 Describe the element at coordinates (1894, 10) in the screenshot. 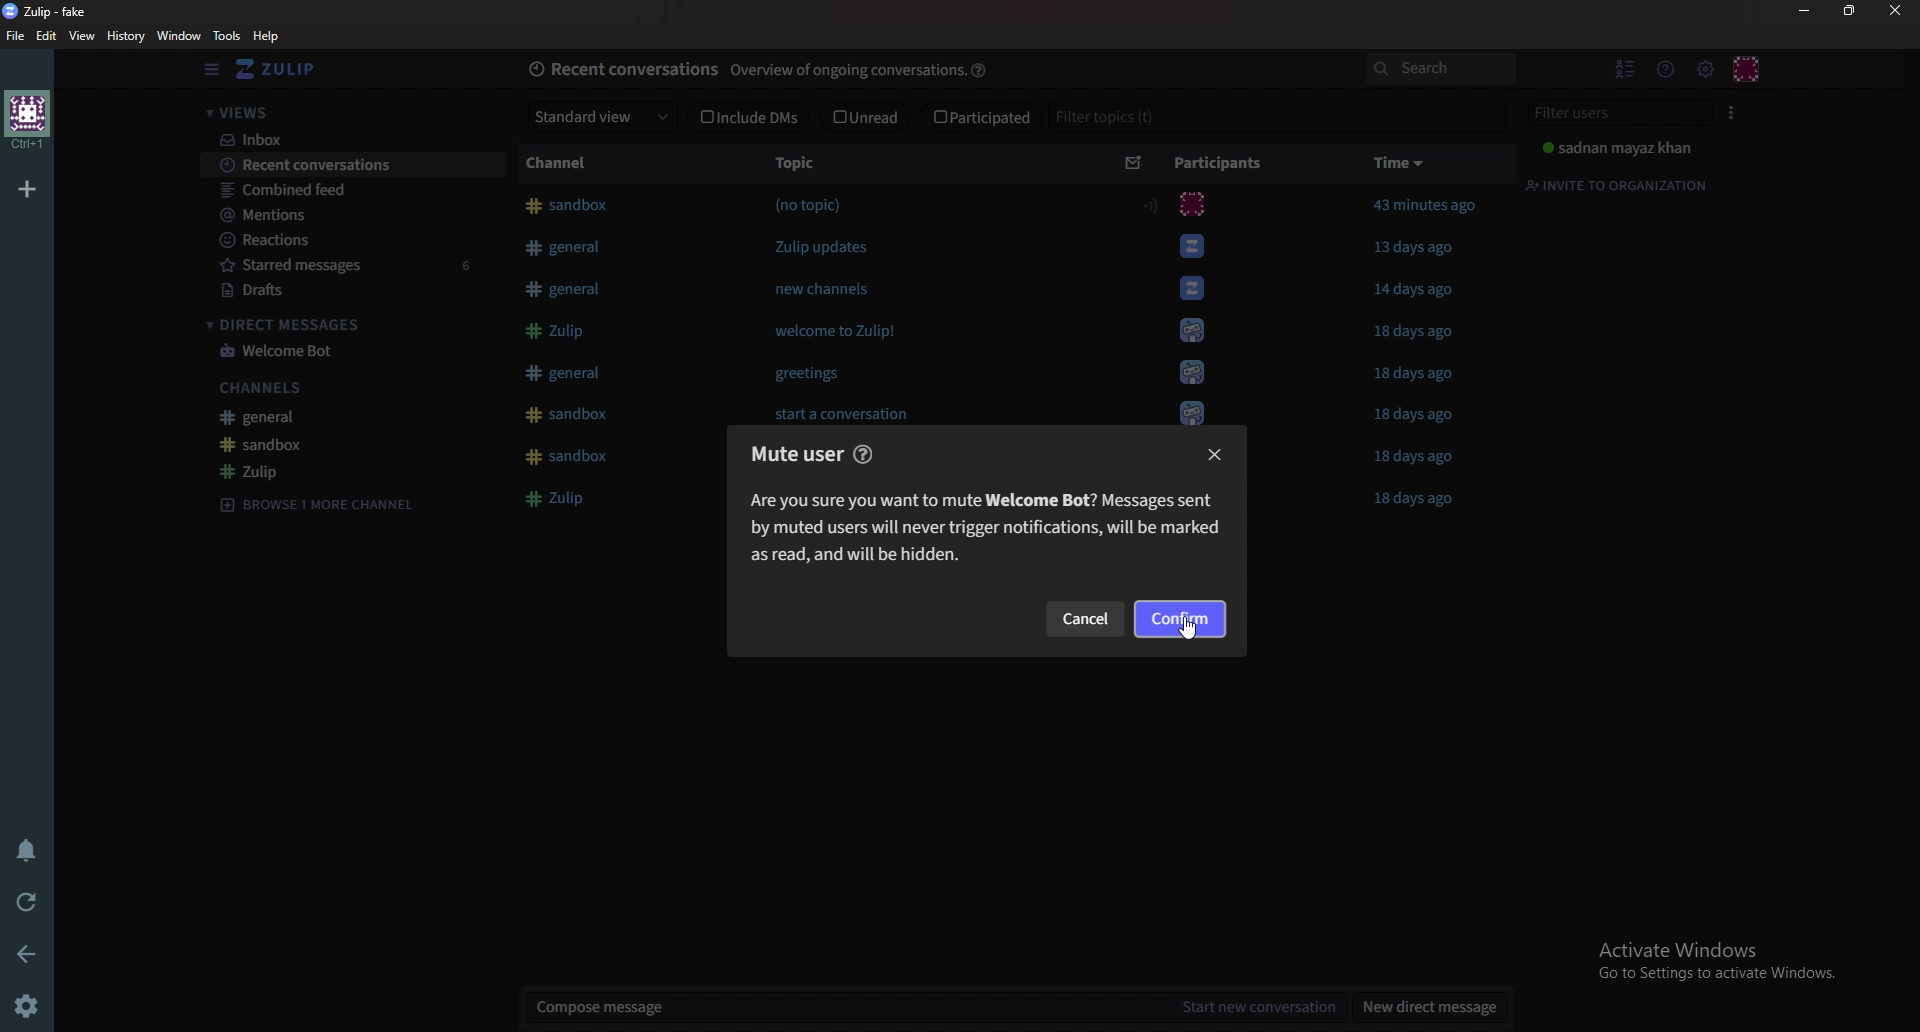

I see `close` at that location.